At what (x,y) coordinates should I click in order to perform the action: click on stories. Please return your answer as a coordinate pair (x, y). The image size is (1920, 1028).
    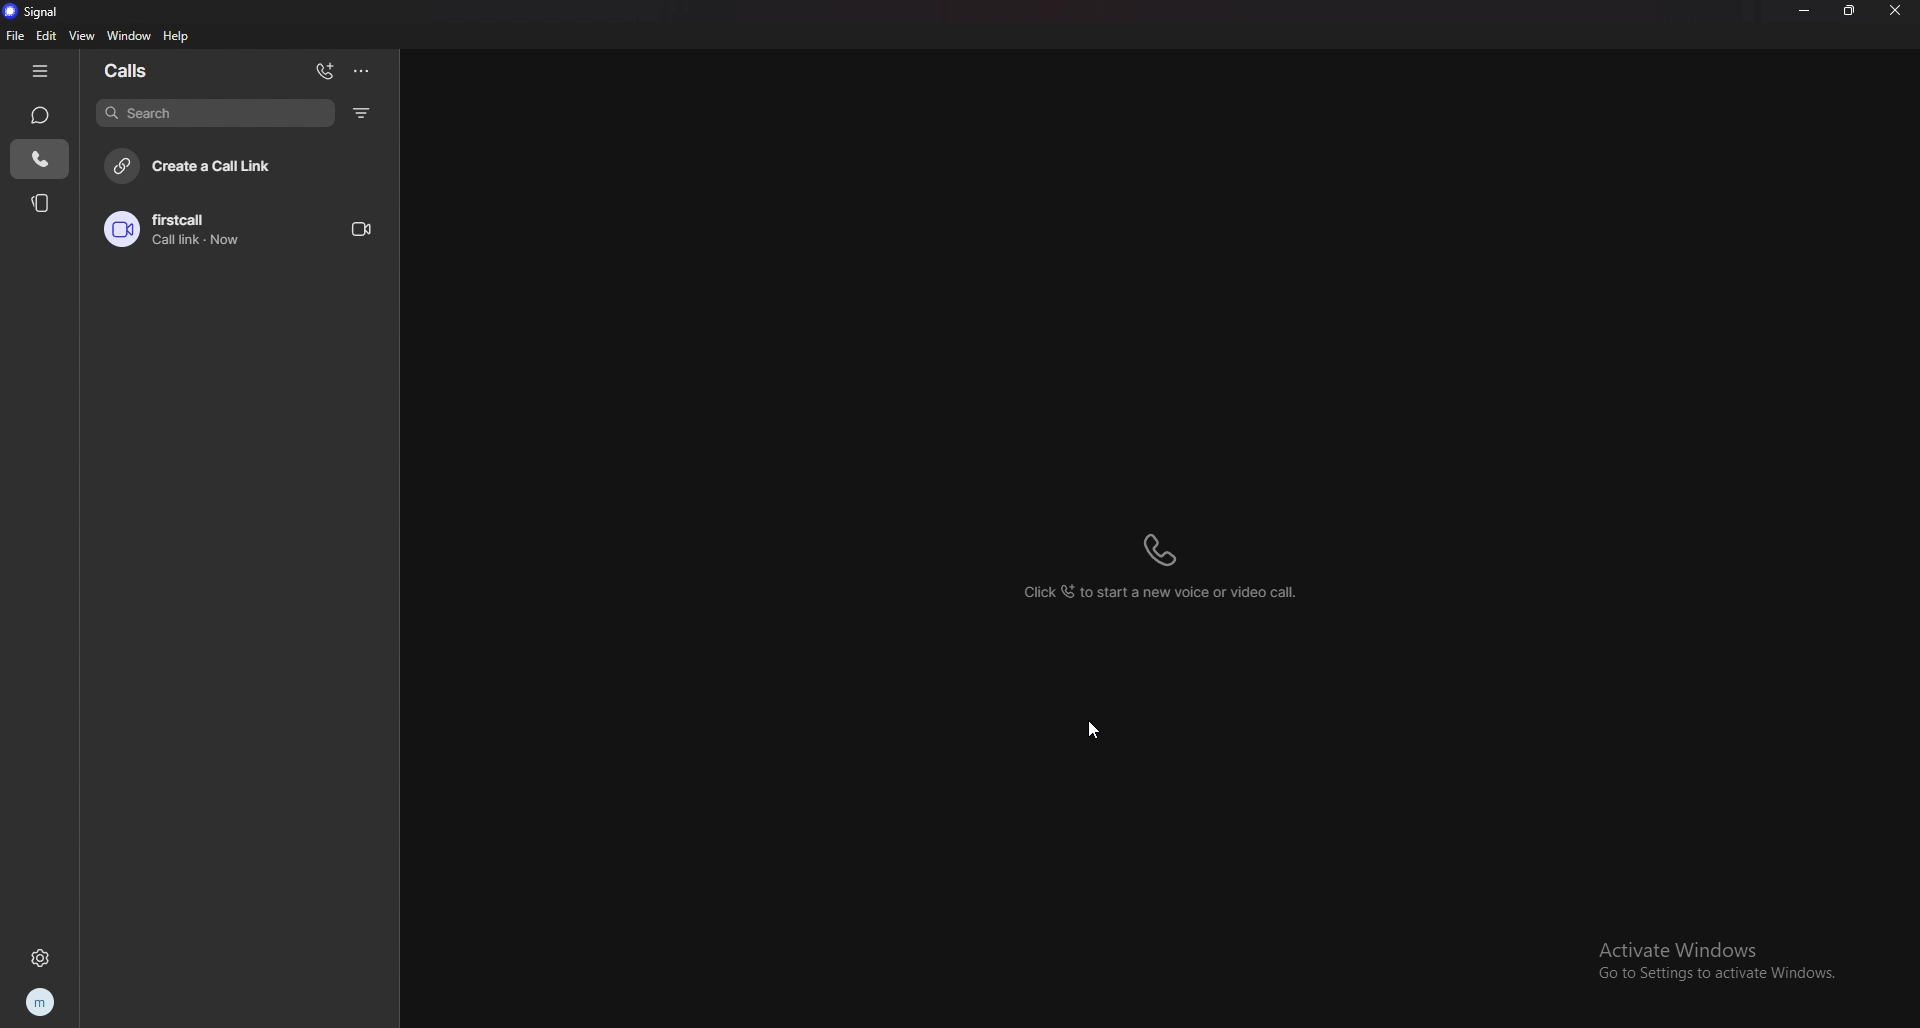
    Looking at the image, I should click on (42, 202).